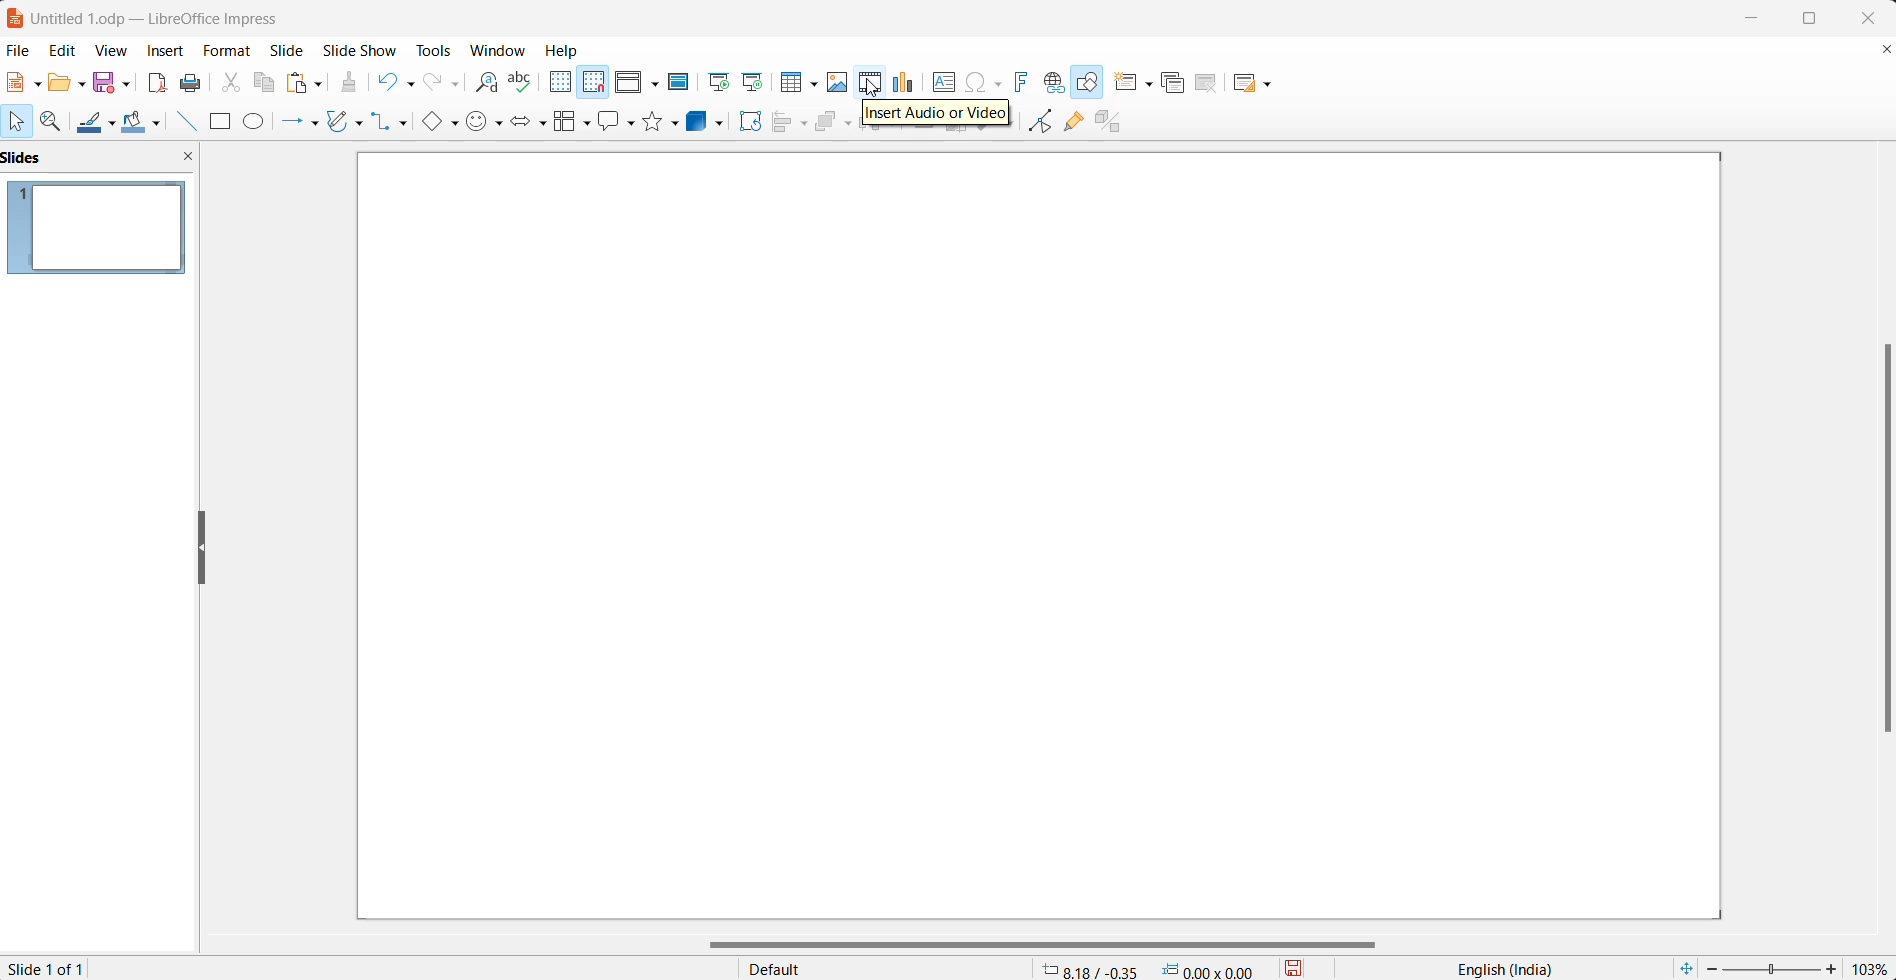  Describe the element at coordinates (104, 158) in the screenshot. I see `slide and close slides` at that location.